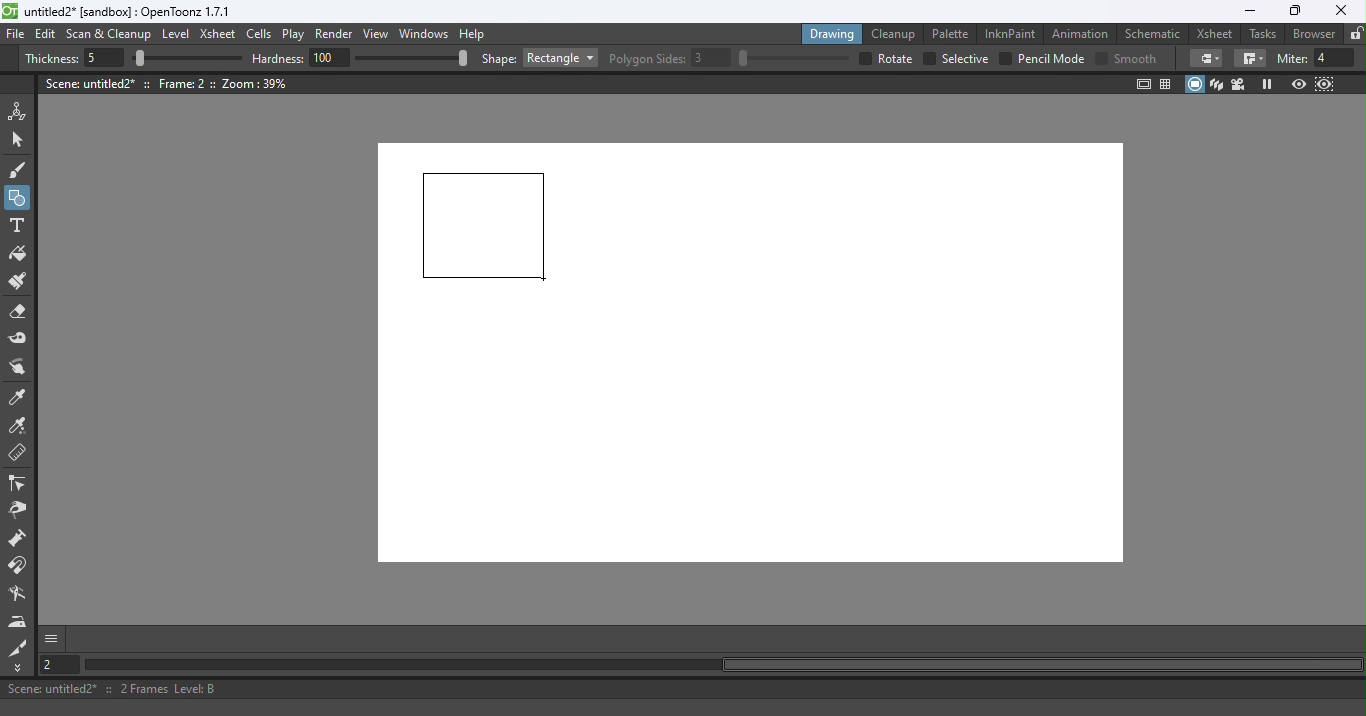  What do you see at coordinates (834, 33) in the screenshot?
I see `Drawing` at bounding box center [834, 33].